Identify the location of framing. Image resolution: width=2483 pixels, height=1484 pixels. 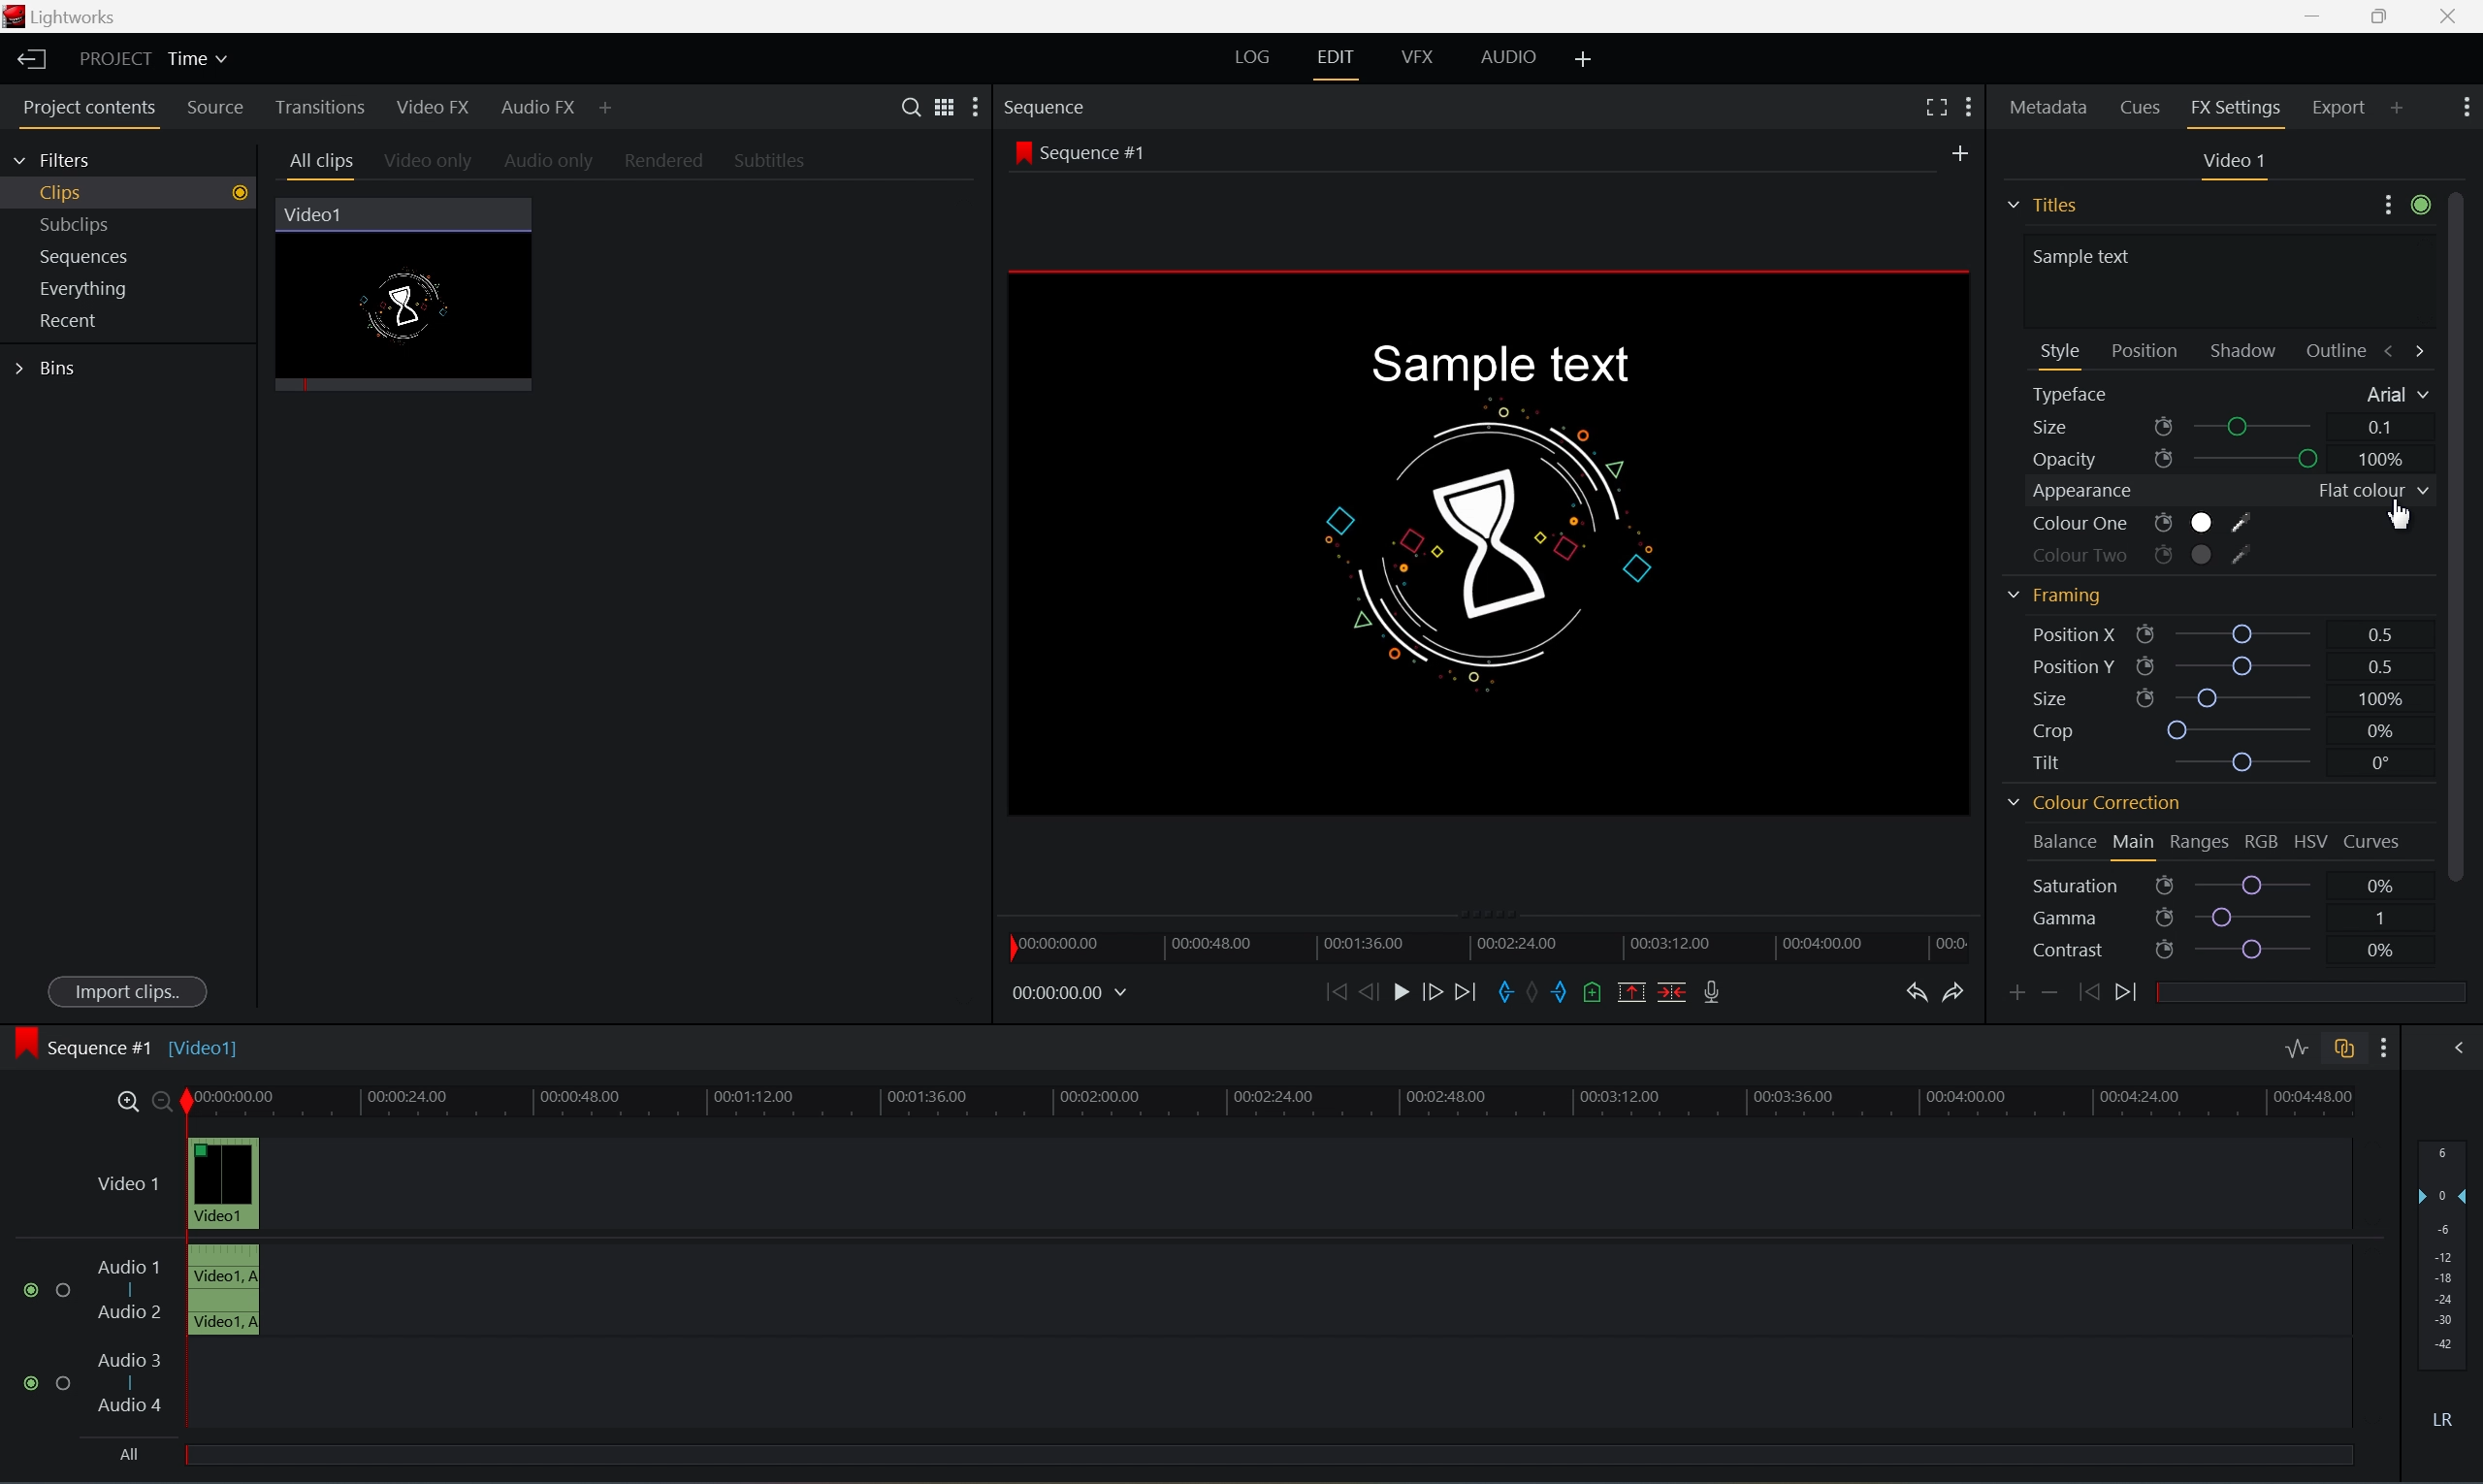
(2053, 595).